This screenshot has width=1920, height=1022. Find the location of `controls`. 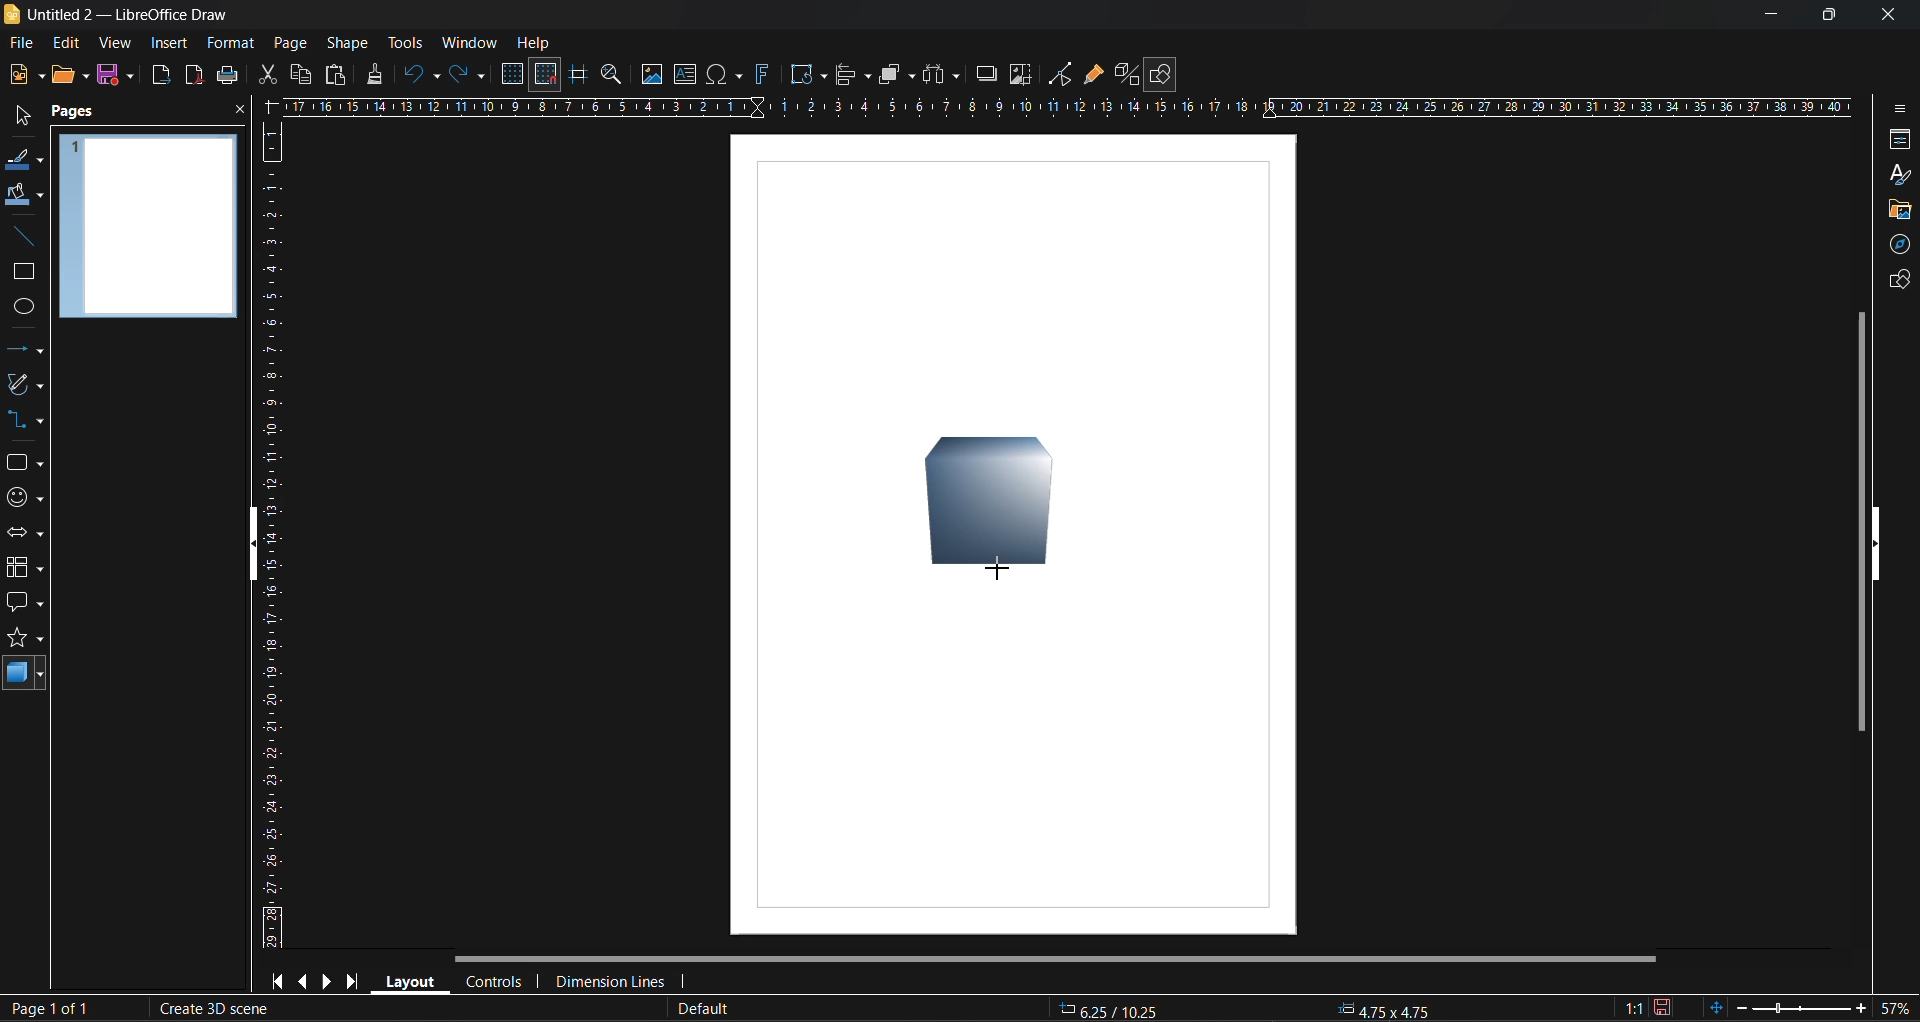

controls is located at coordinates (498, 981).